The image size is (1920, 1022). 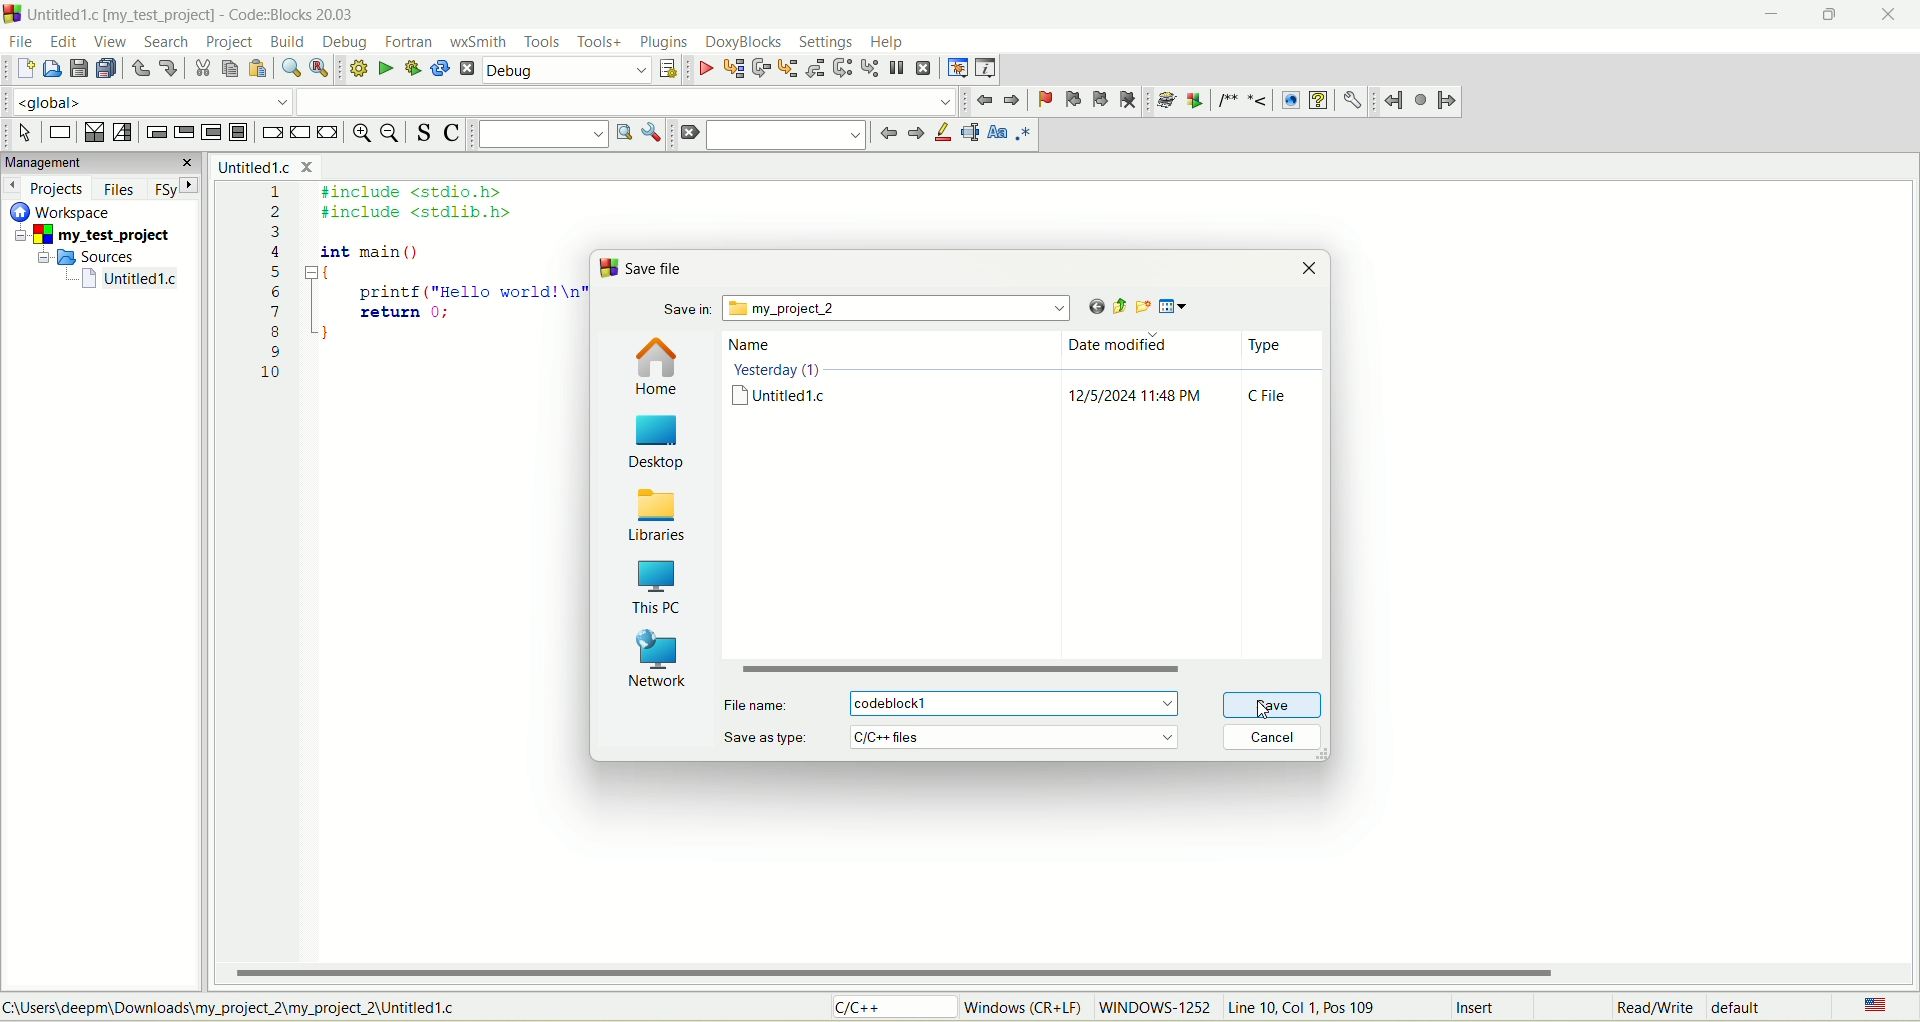 What do you see at coordinates (744, 43) in the screenshot?
I see `doxyblocks` at bounding box center [744, 43].